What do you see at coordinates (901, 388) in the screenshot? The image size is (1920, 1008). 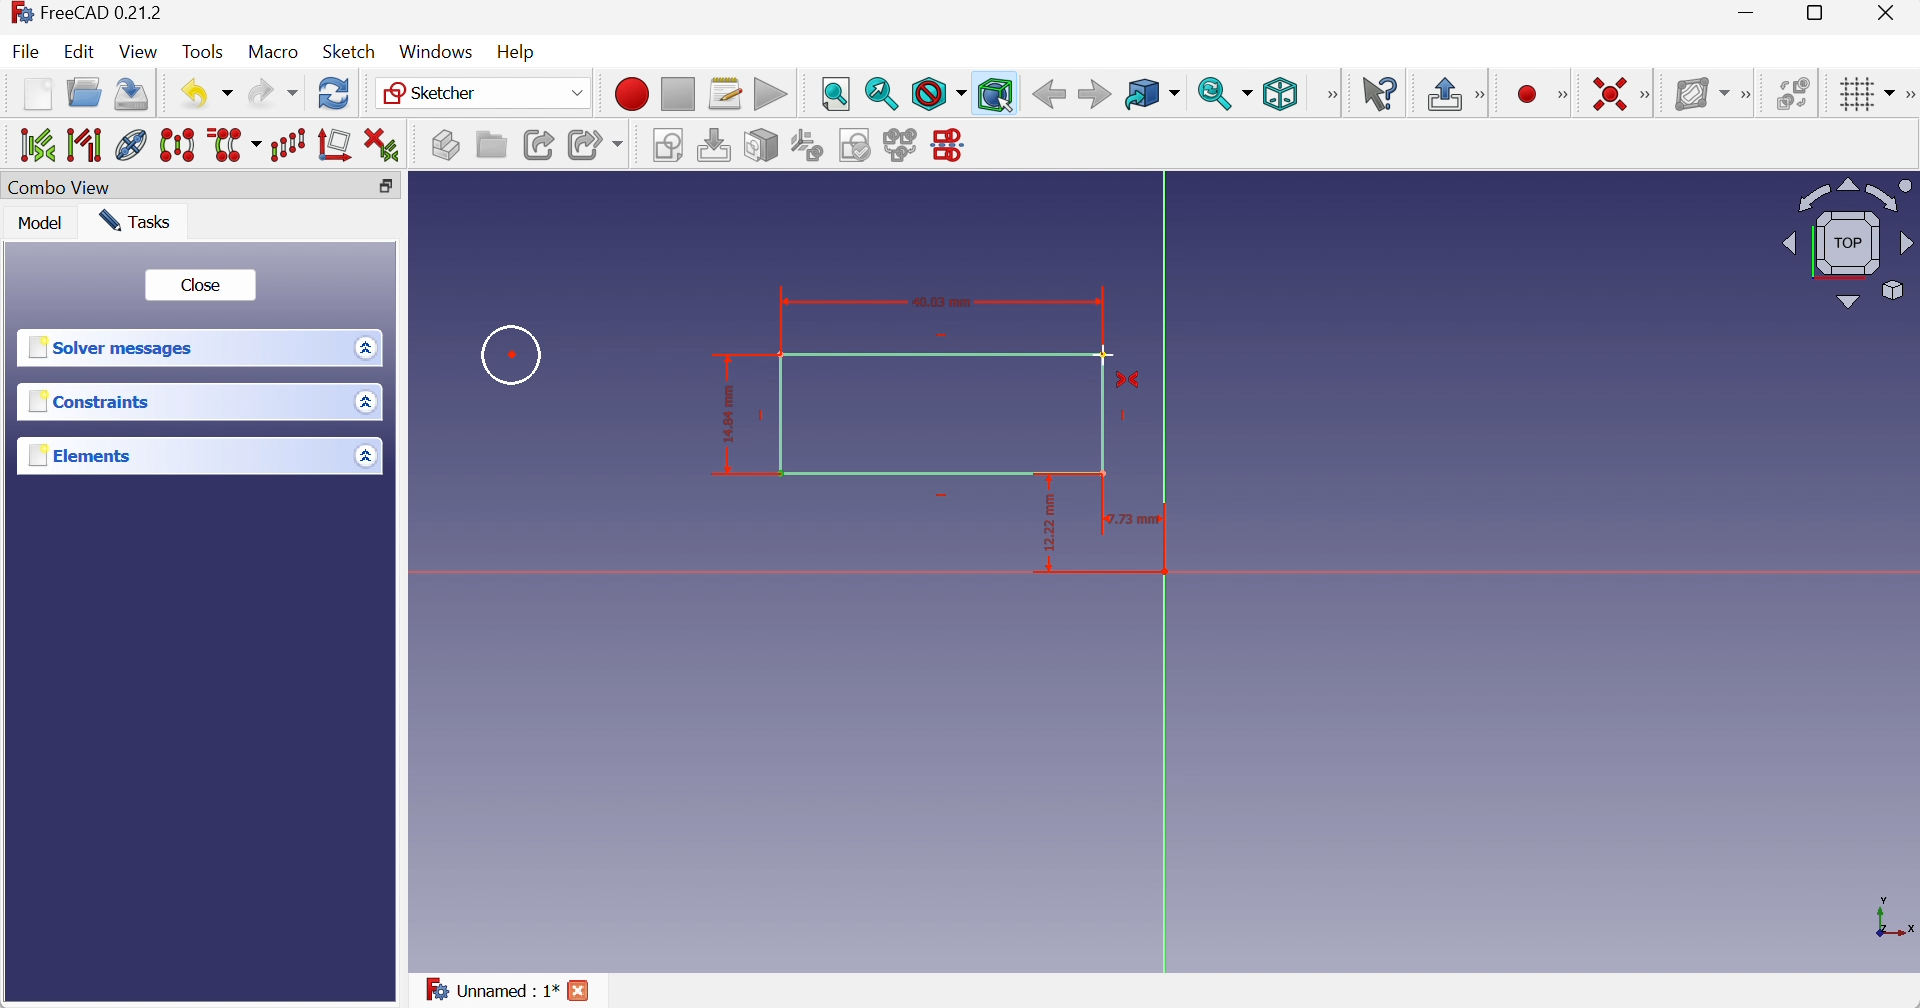 I see `Rectangle with dimensions` at bounding box center [901, 388].